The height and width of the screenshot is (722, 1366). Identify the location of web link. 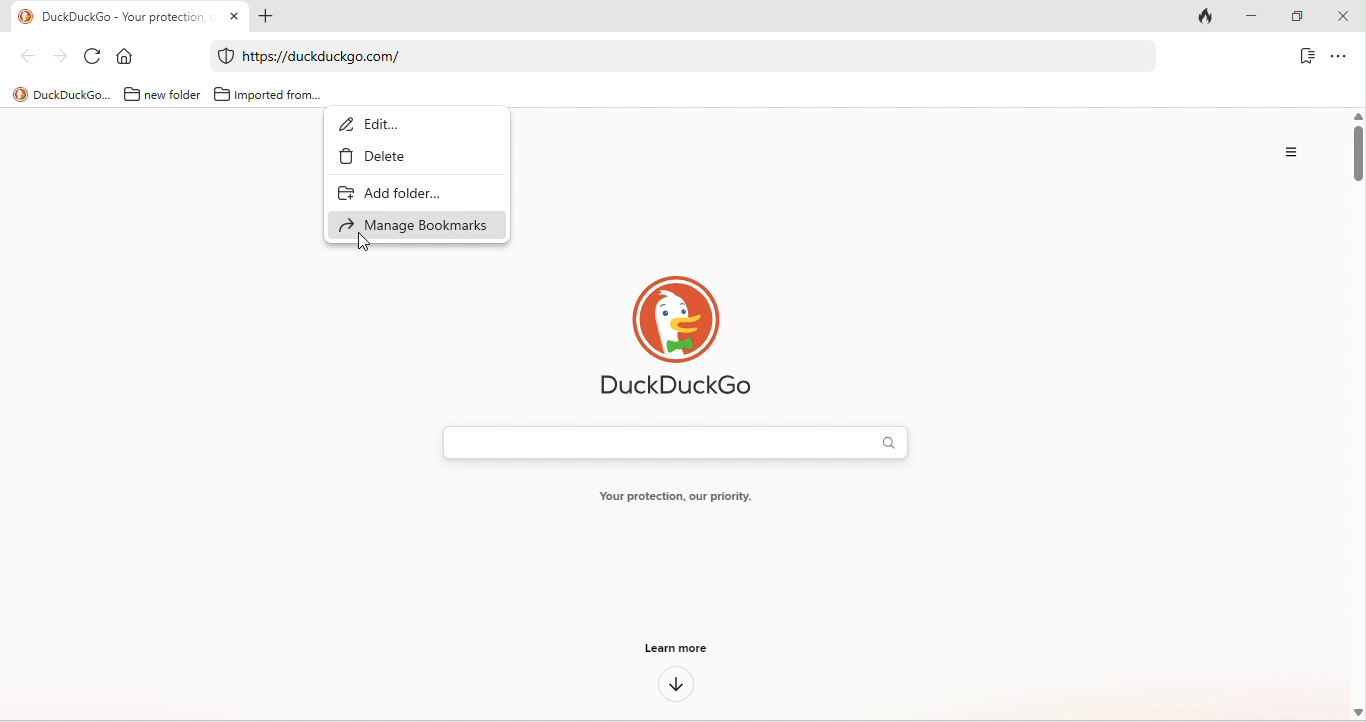
(672, 56).